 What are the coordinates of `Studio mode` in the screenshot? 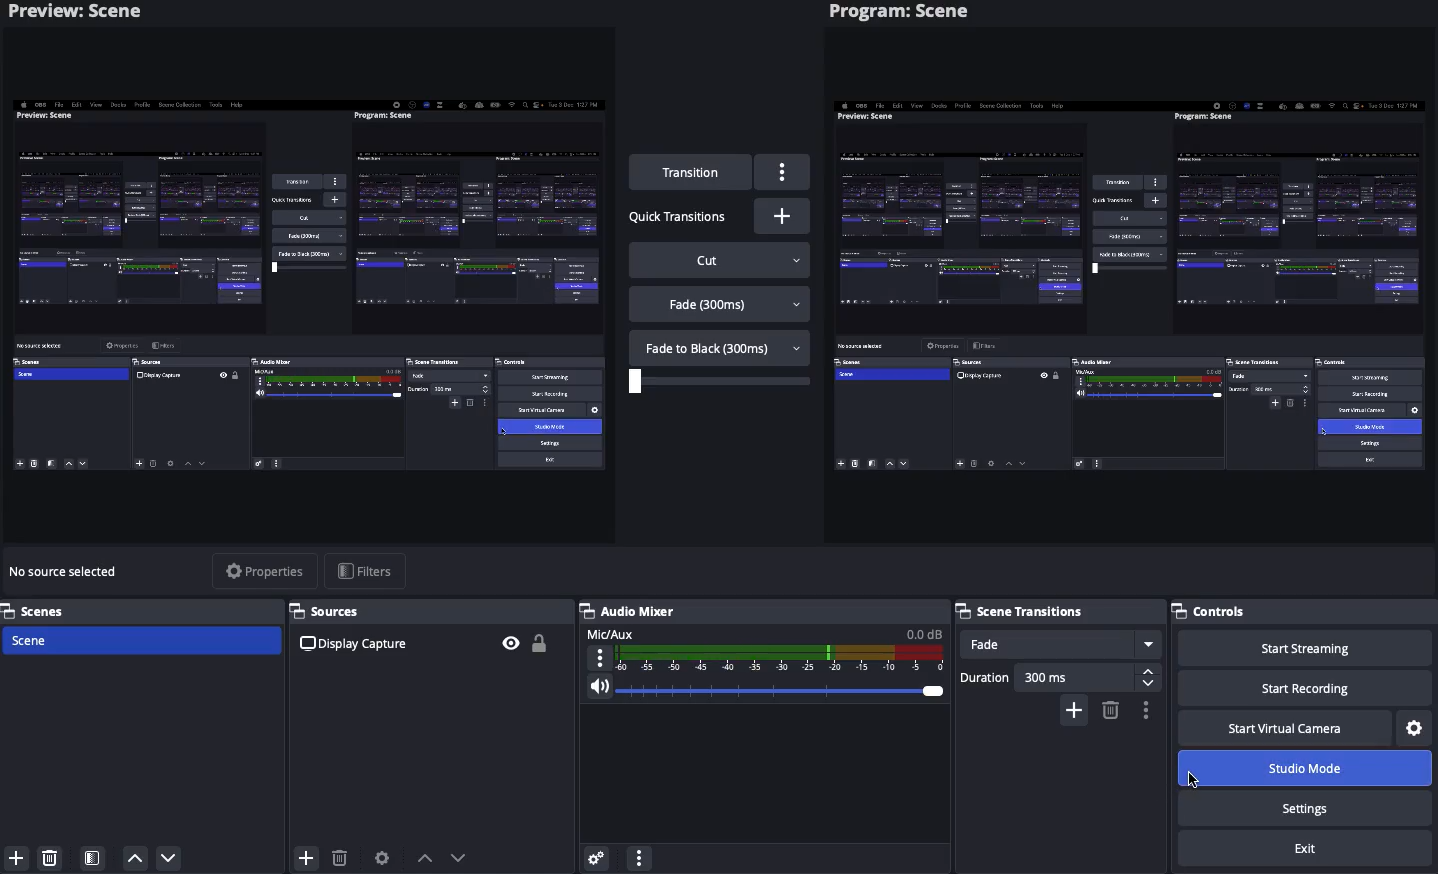 It's located at (1301, 769).